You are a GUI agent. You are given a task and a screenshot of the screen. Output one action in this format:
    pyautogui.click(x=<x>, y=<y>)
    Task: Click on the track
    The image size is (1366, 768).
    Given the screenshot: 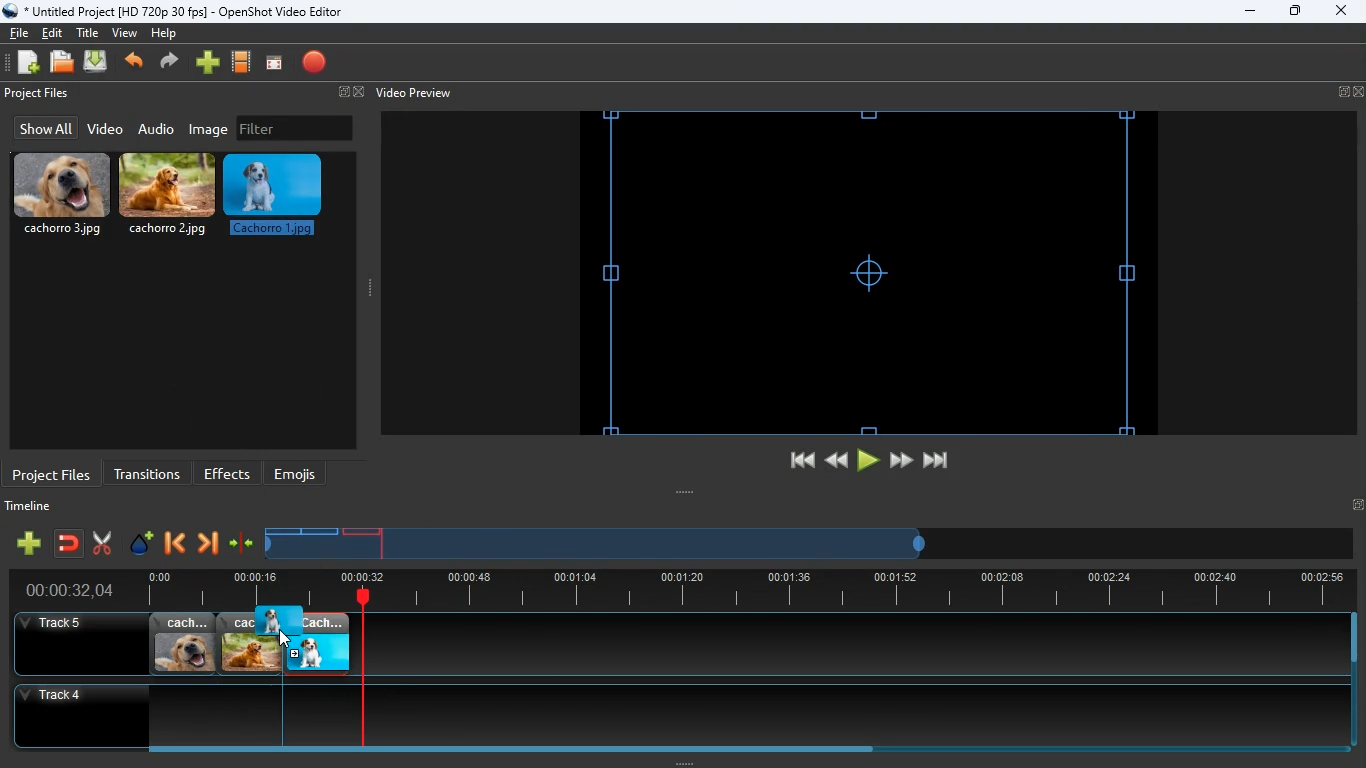 What is the action you would take?
    pyautogui.click(x=663, y=715)
    